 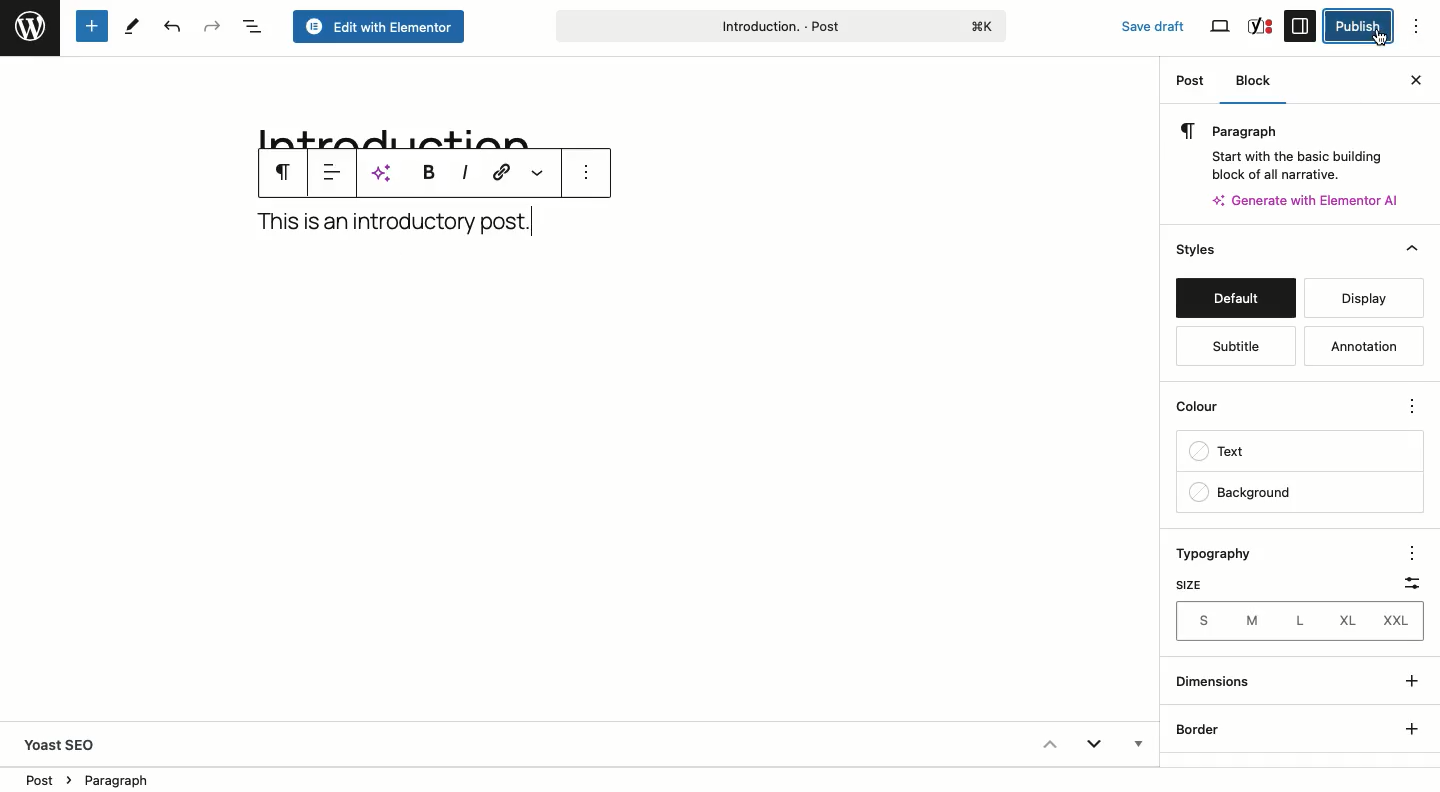 I want to click on Hidden, so click(x=1136, y=746).